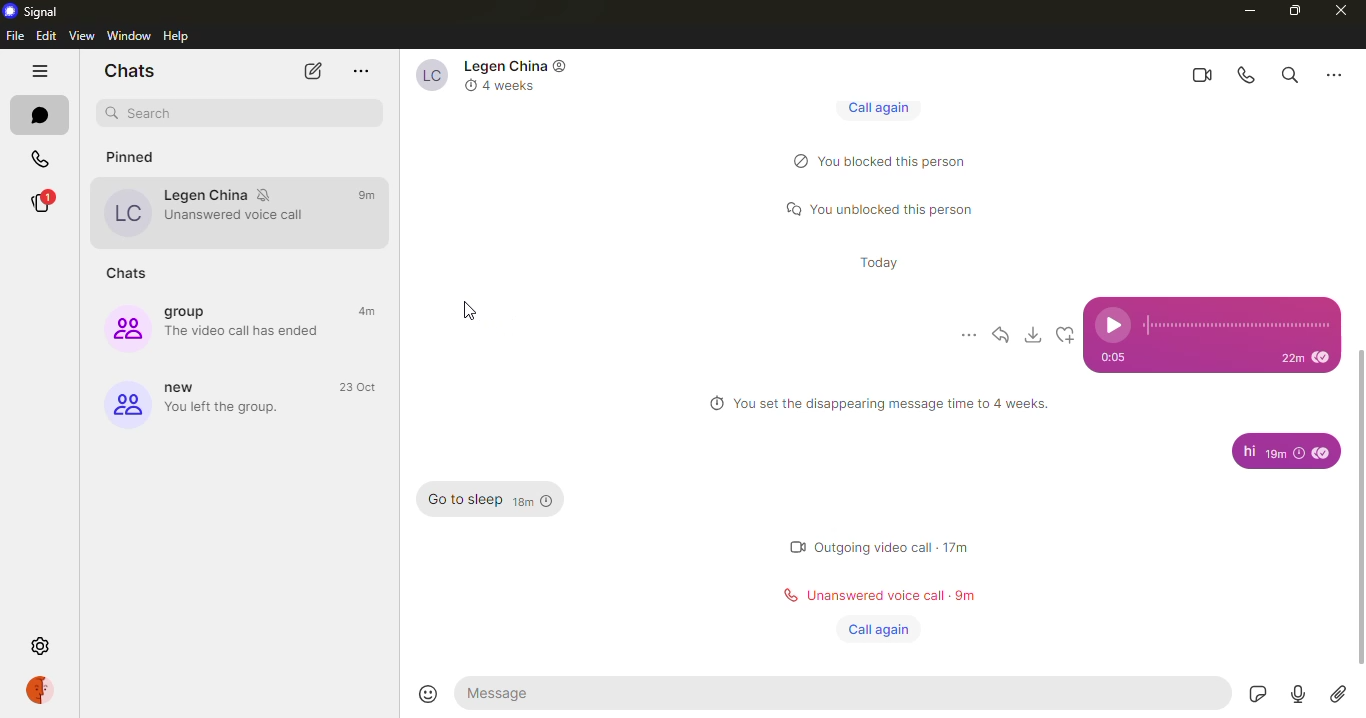  Describe the element at coordinates (462, 500) in the screenshot. I see `message` at that location.